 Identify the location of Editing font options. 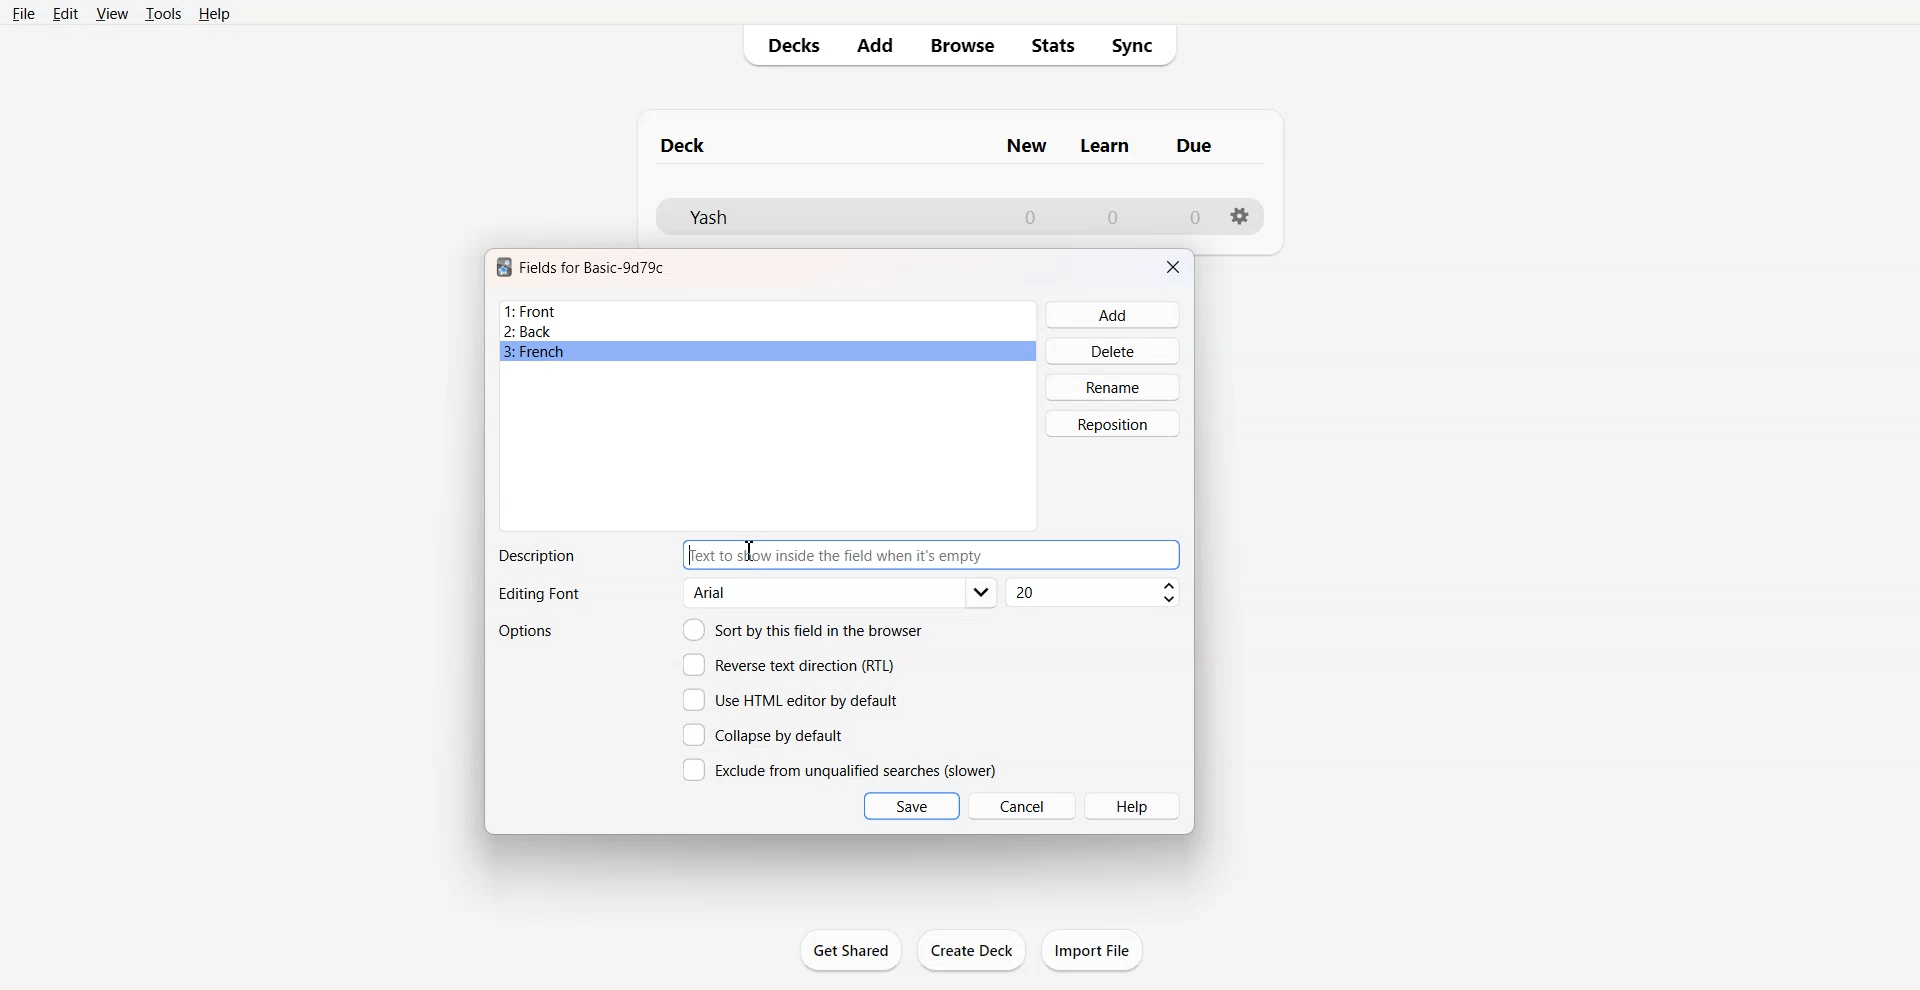
(841, 593).